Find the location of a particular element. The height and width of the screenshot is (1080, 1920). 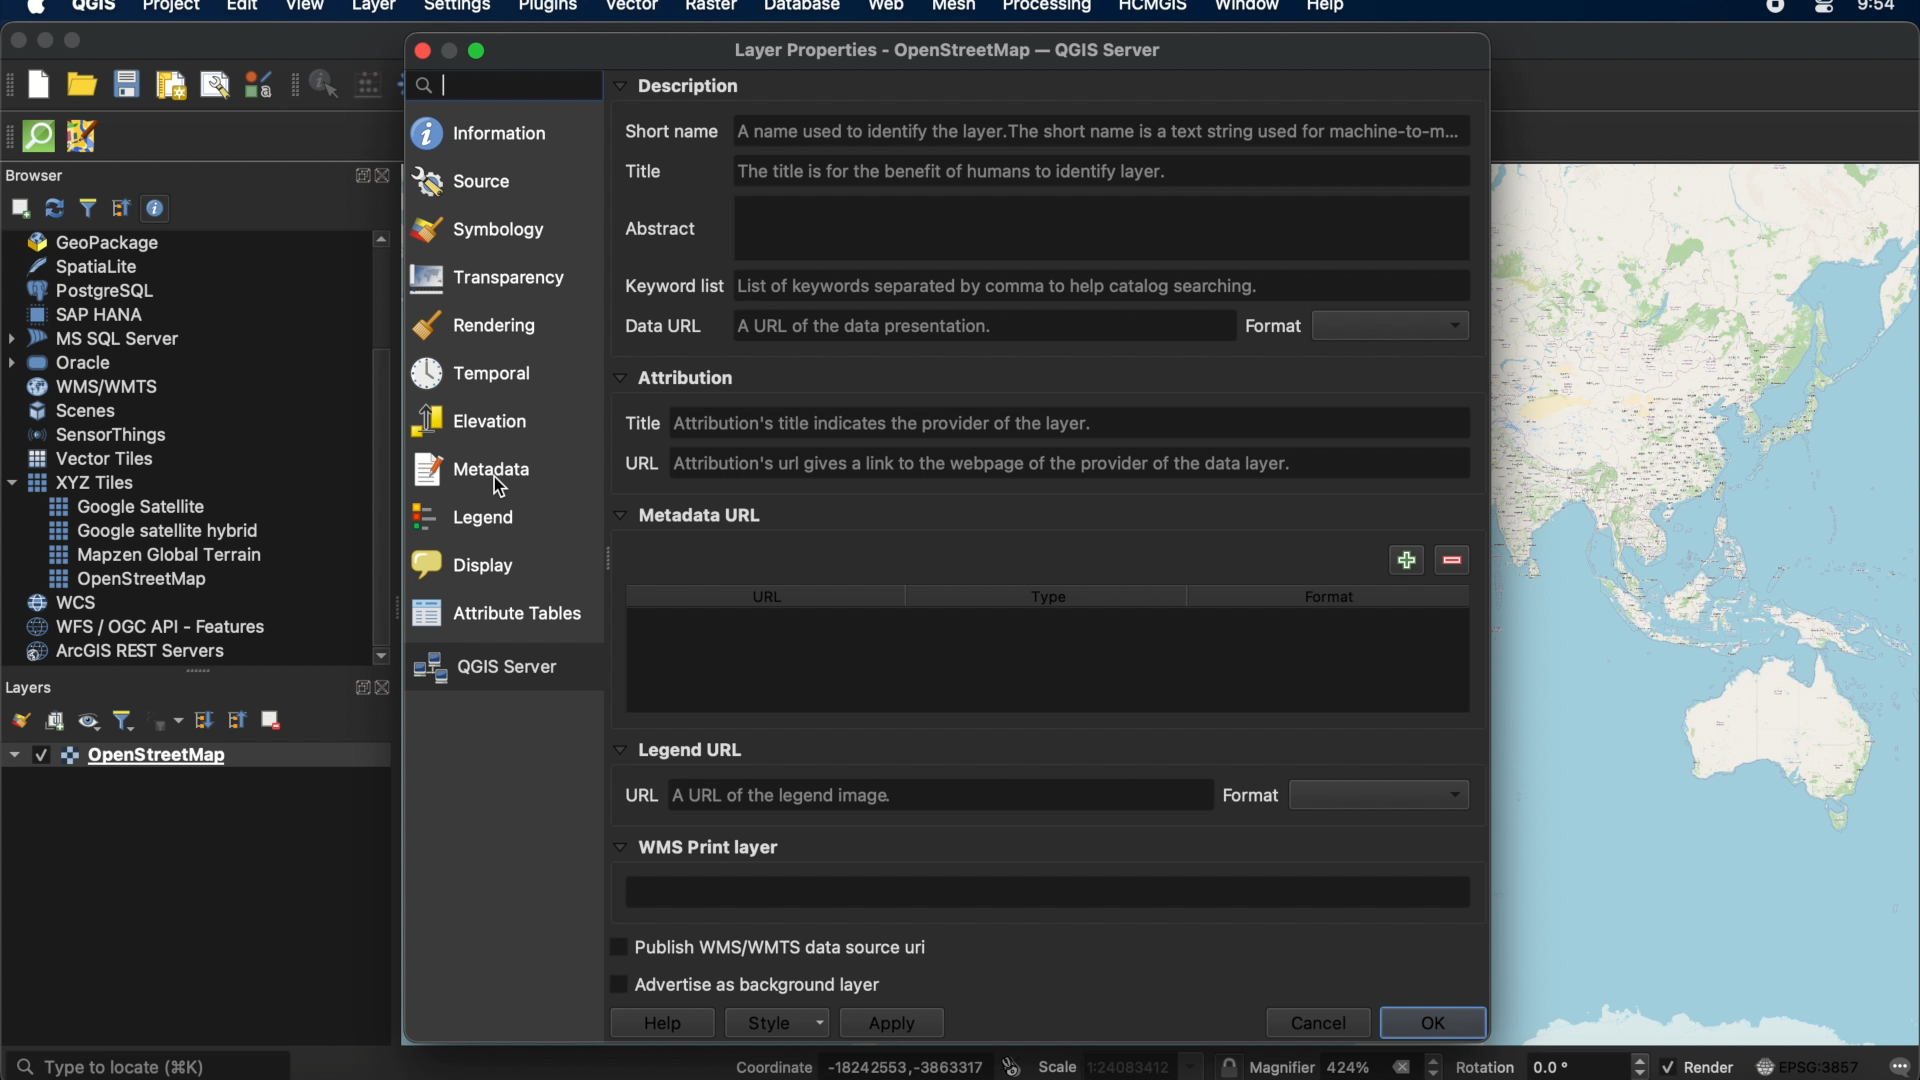

format is located at coordinates (1347, 795).